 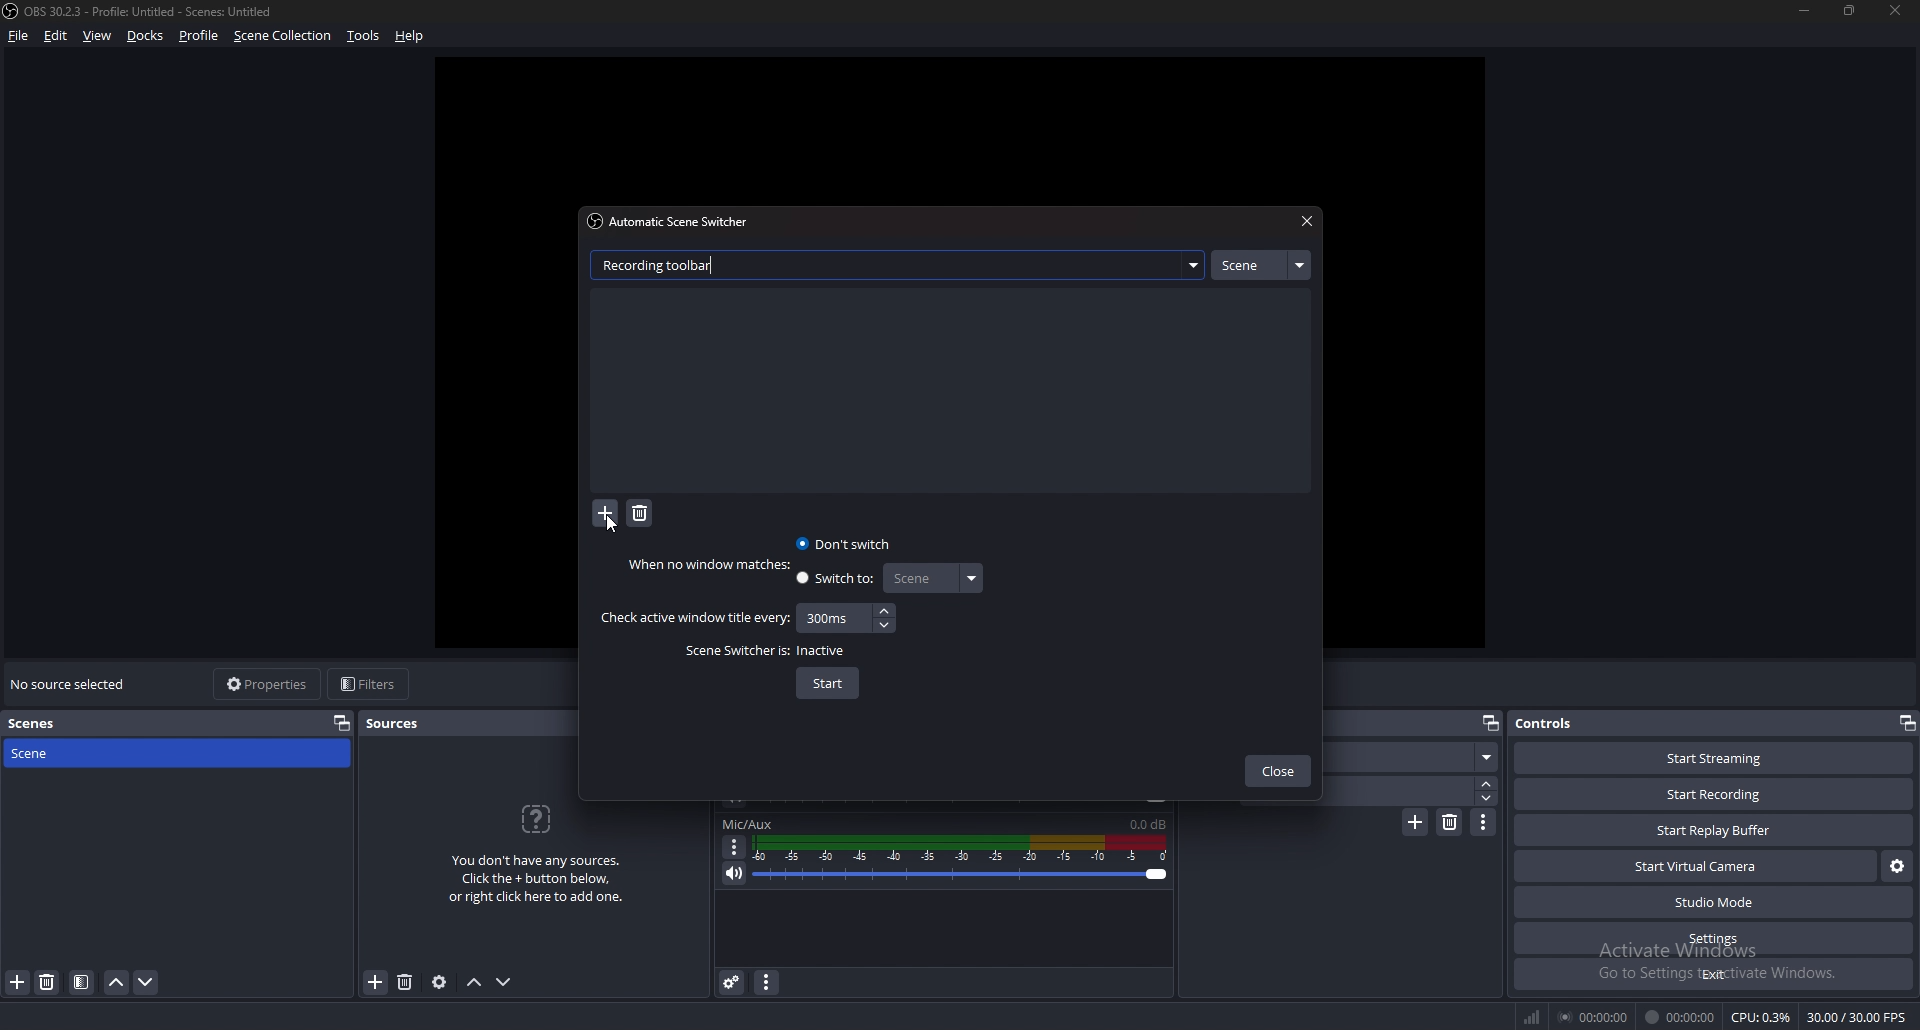 What do you see at coordinates (673, 221) in the screenshot?
I see `automatic scene switcher` at bounding box center [673, 221].